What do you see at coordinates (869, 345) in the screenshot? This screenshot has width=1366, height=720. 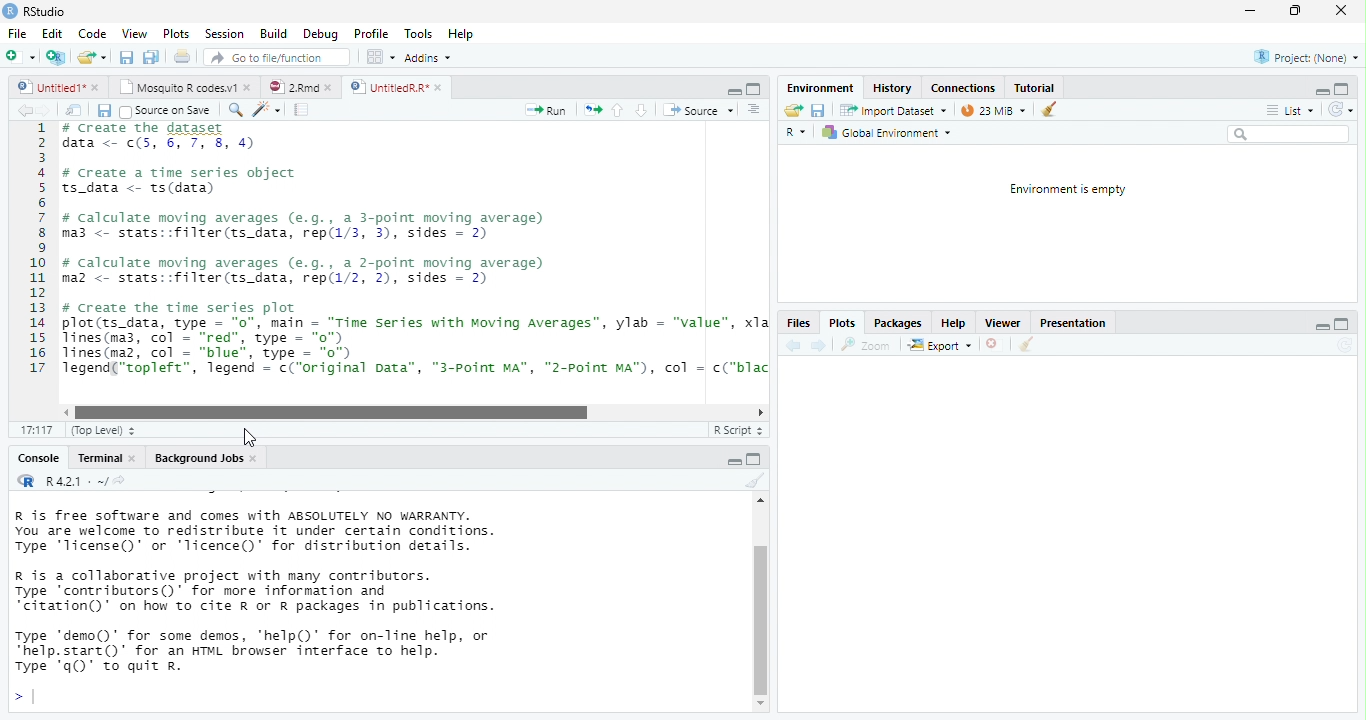 I see `zoom` at bounding box center [869, 345].